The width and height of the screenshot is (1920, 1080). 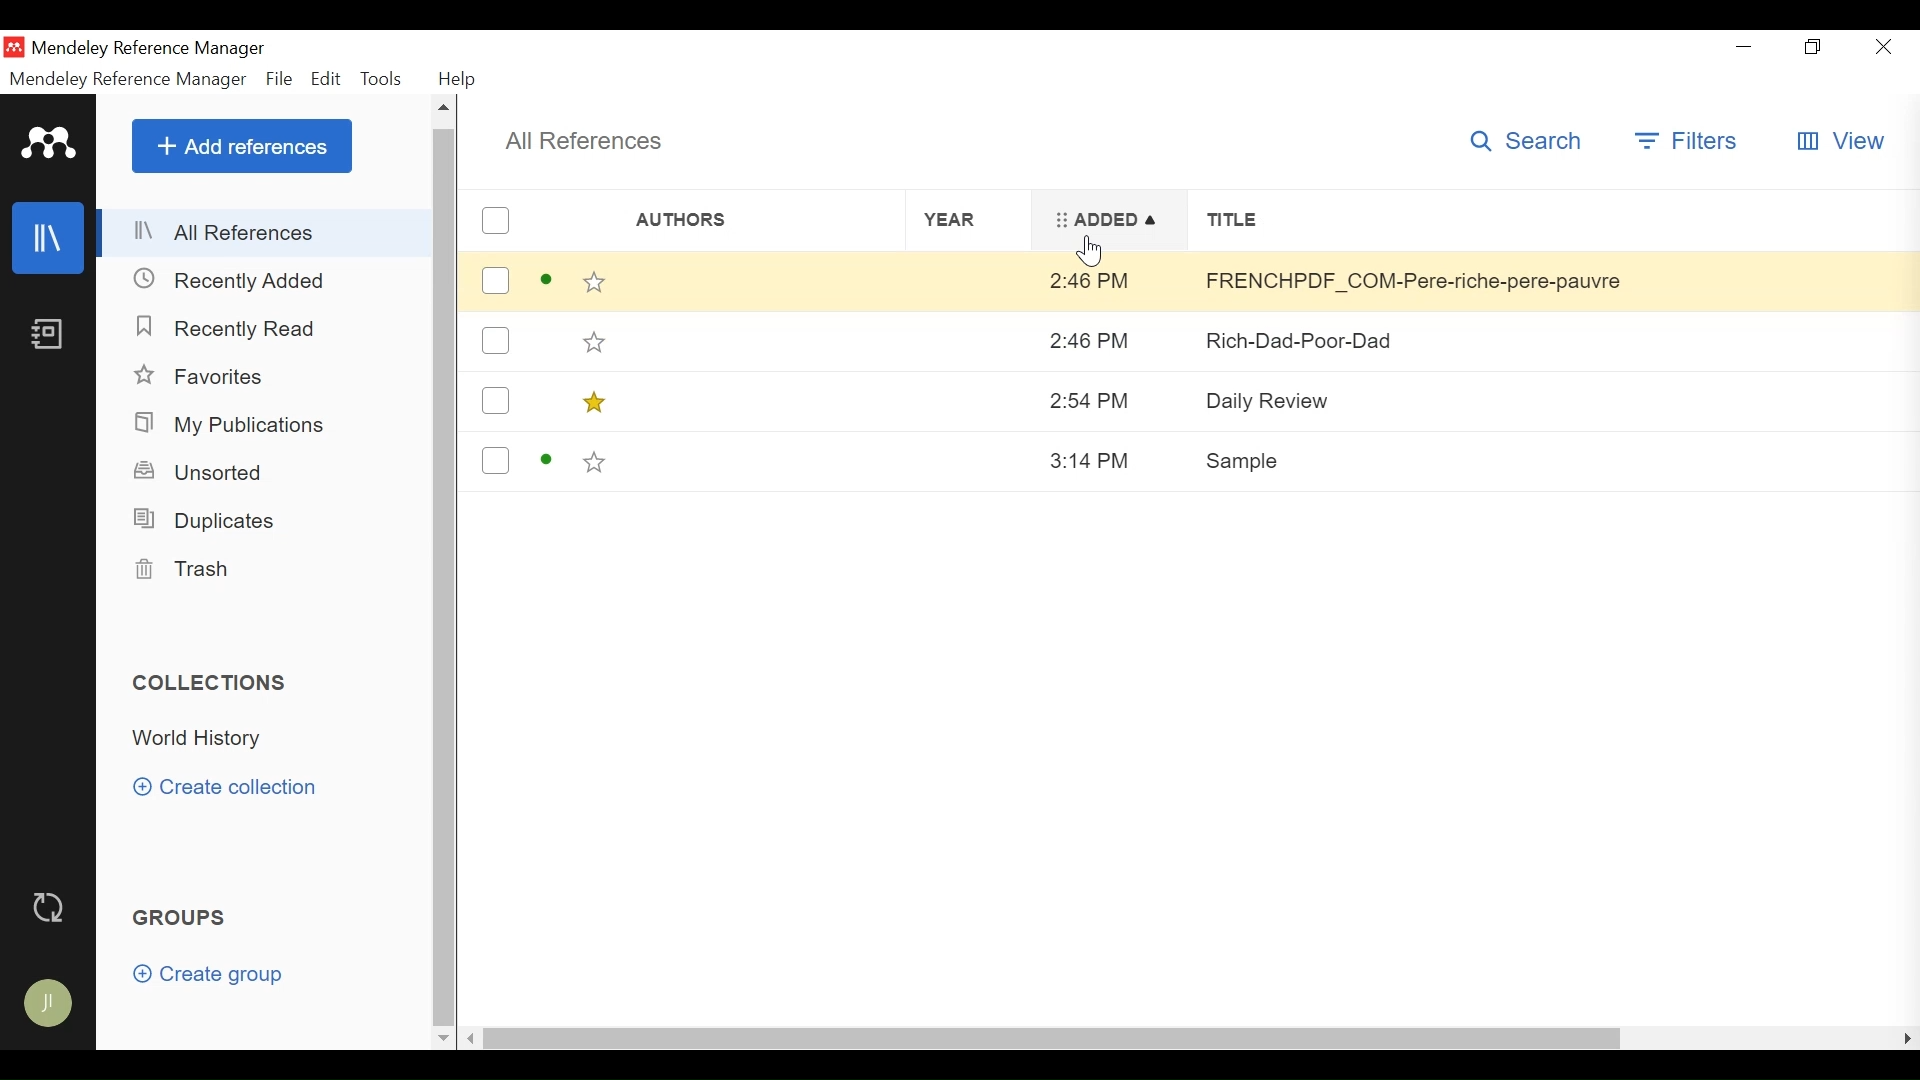 What do you see at coordinates (226, 329) in the screenshot?
I see `Recently Read` at bounding box center [226, 329].